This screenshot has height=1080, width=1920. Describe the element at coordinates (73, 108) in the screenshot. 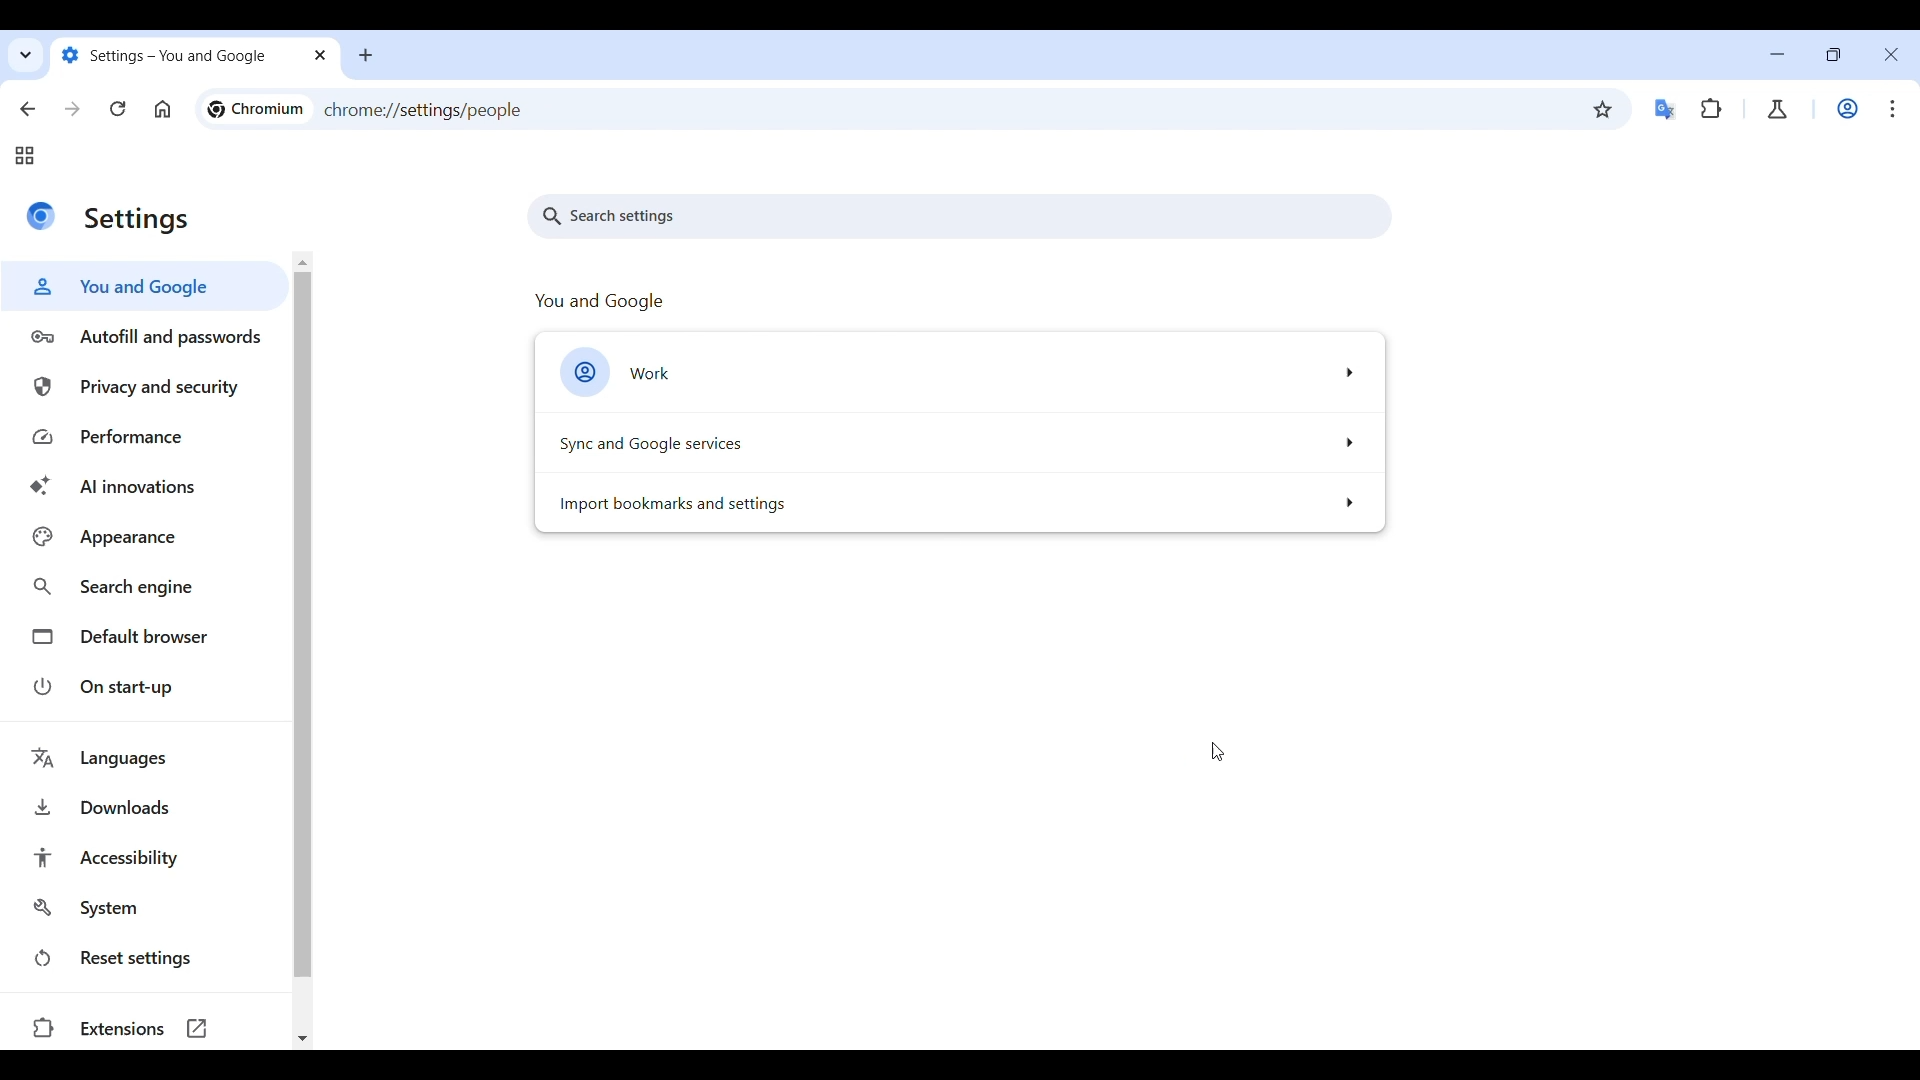

I see `Go forward` at that location.